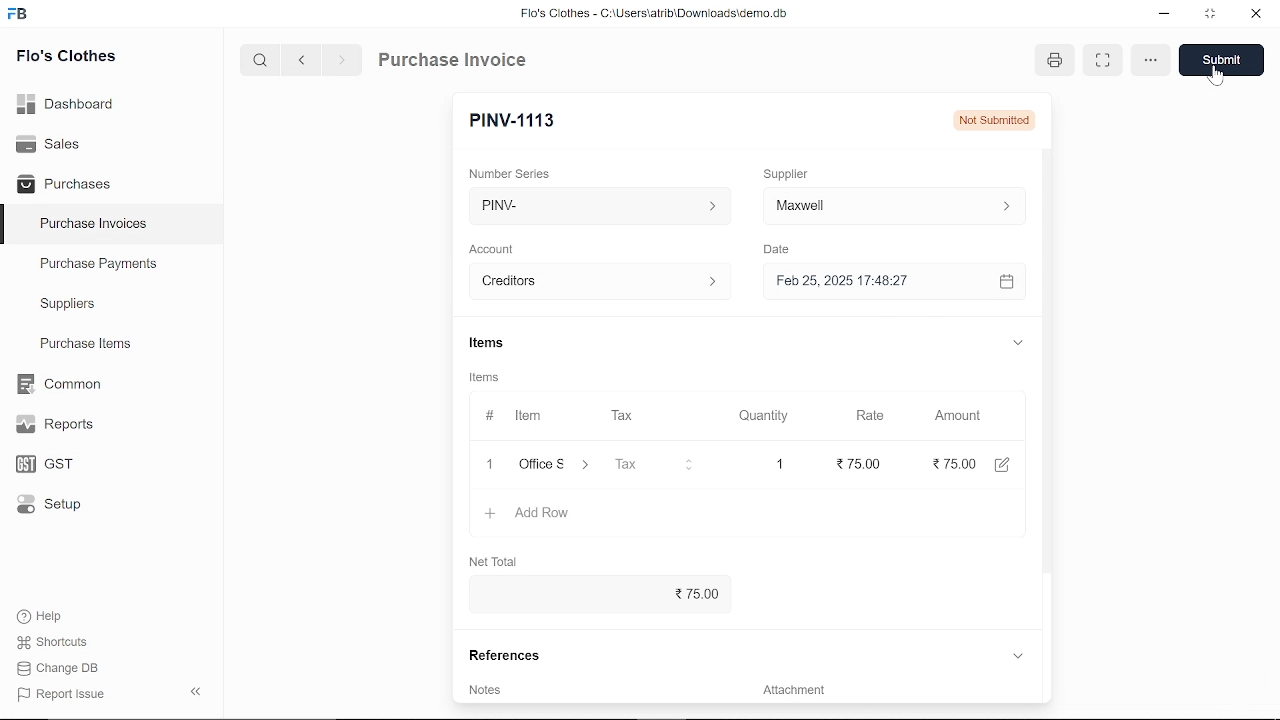 This screenshot has width=1280, height=720. I want to click on Change DB, so click(58, 670).